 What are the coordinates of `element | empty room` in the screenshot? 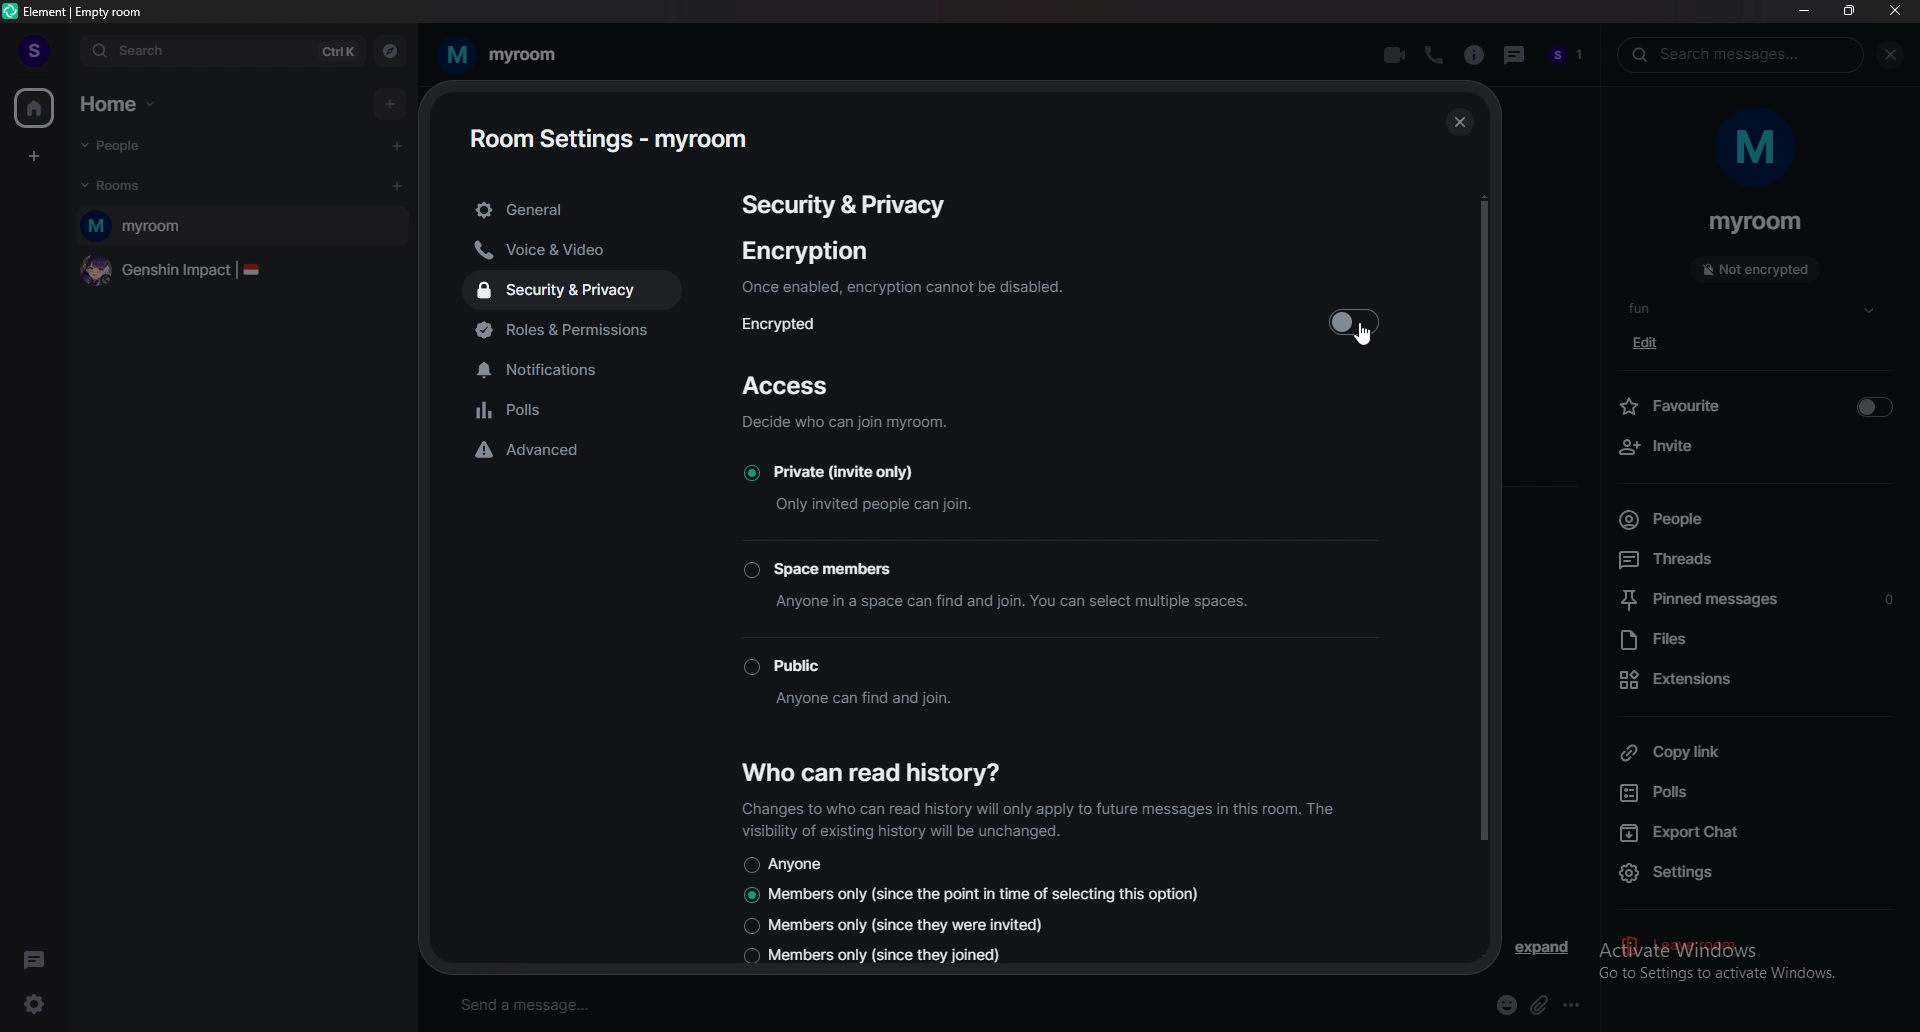 It's located at (85, 10).